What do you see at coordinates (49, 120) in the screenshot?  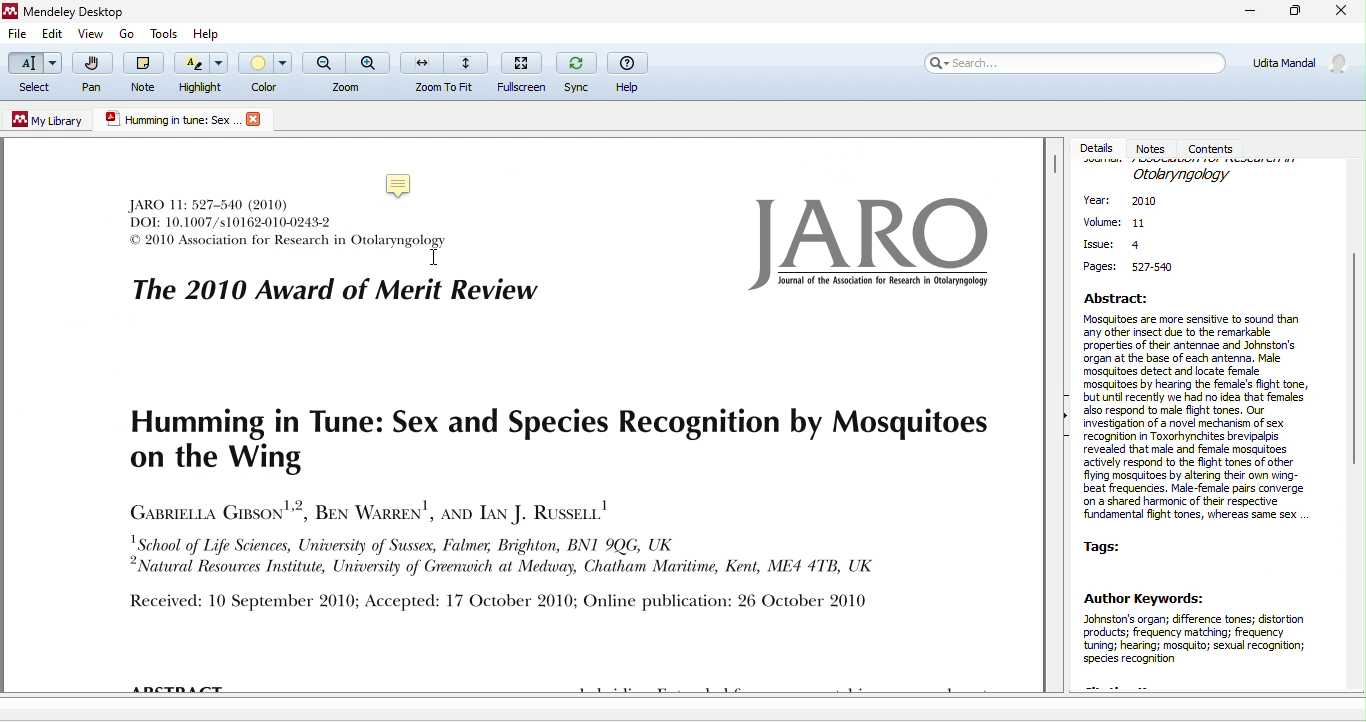 I see `my library` at bounding box center [49, 120].